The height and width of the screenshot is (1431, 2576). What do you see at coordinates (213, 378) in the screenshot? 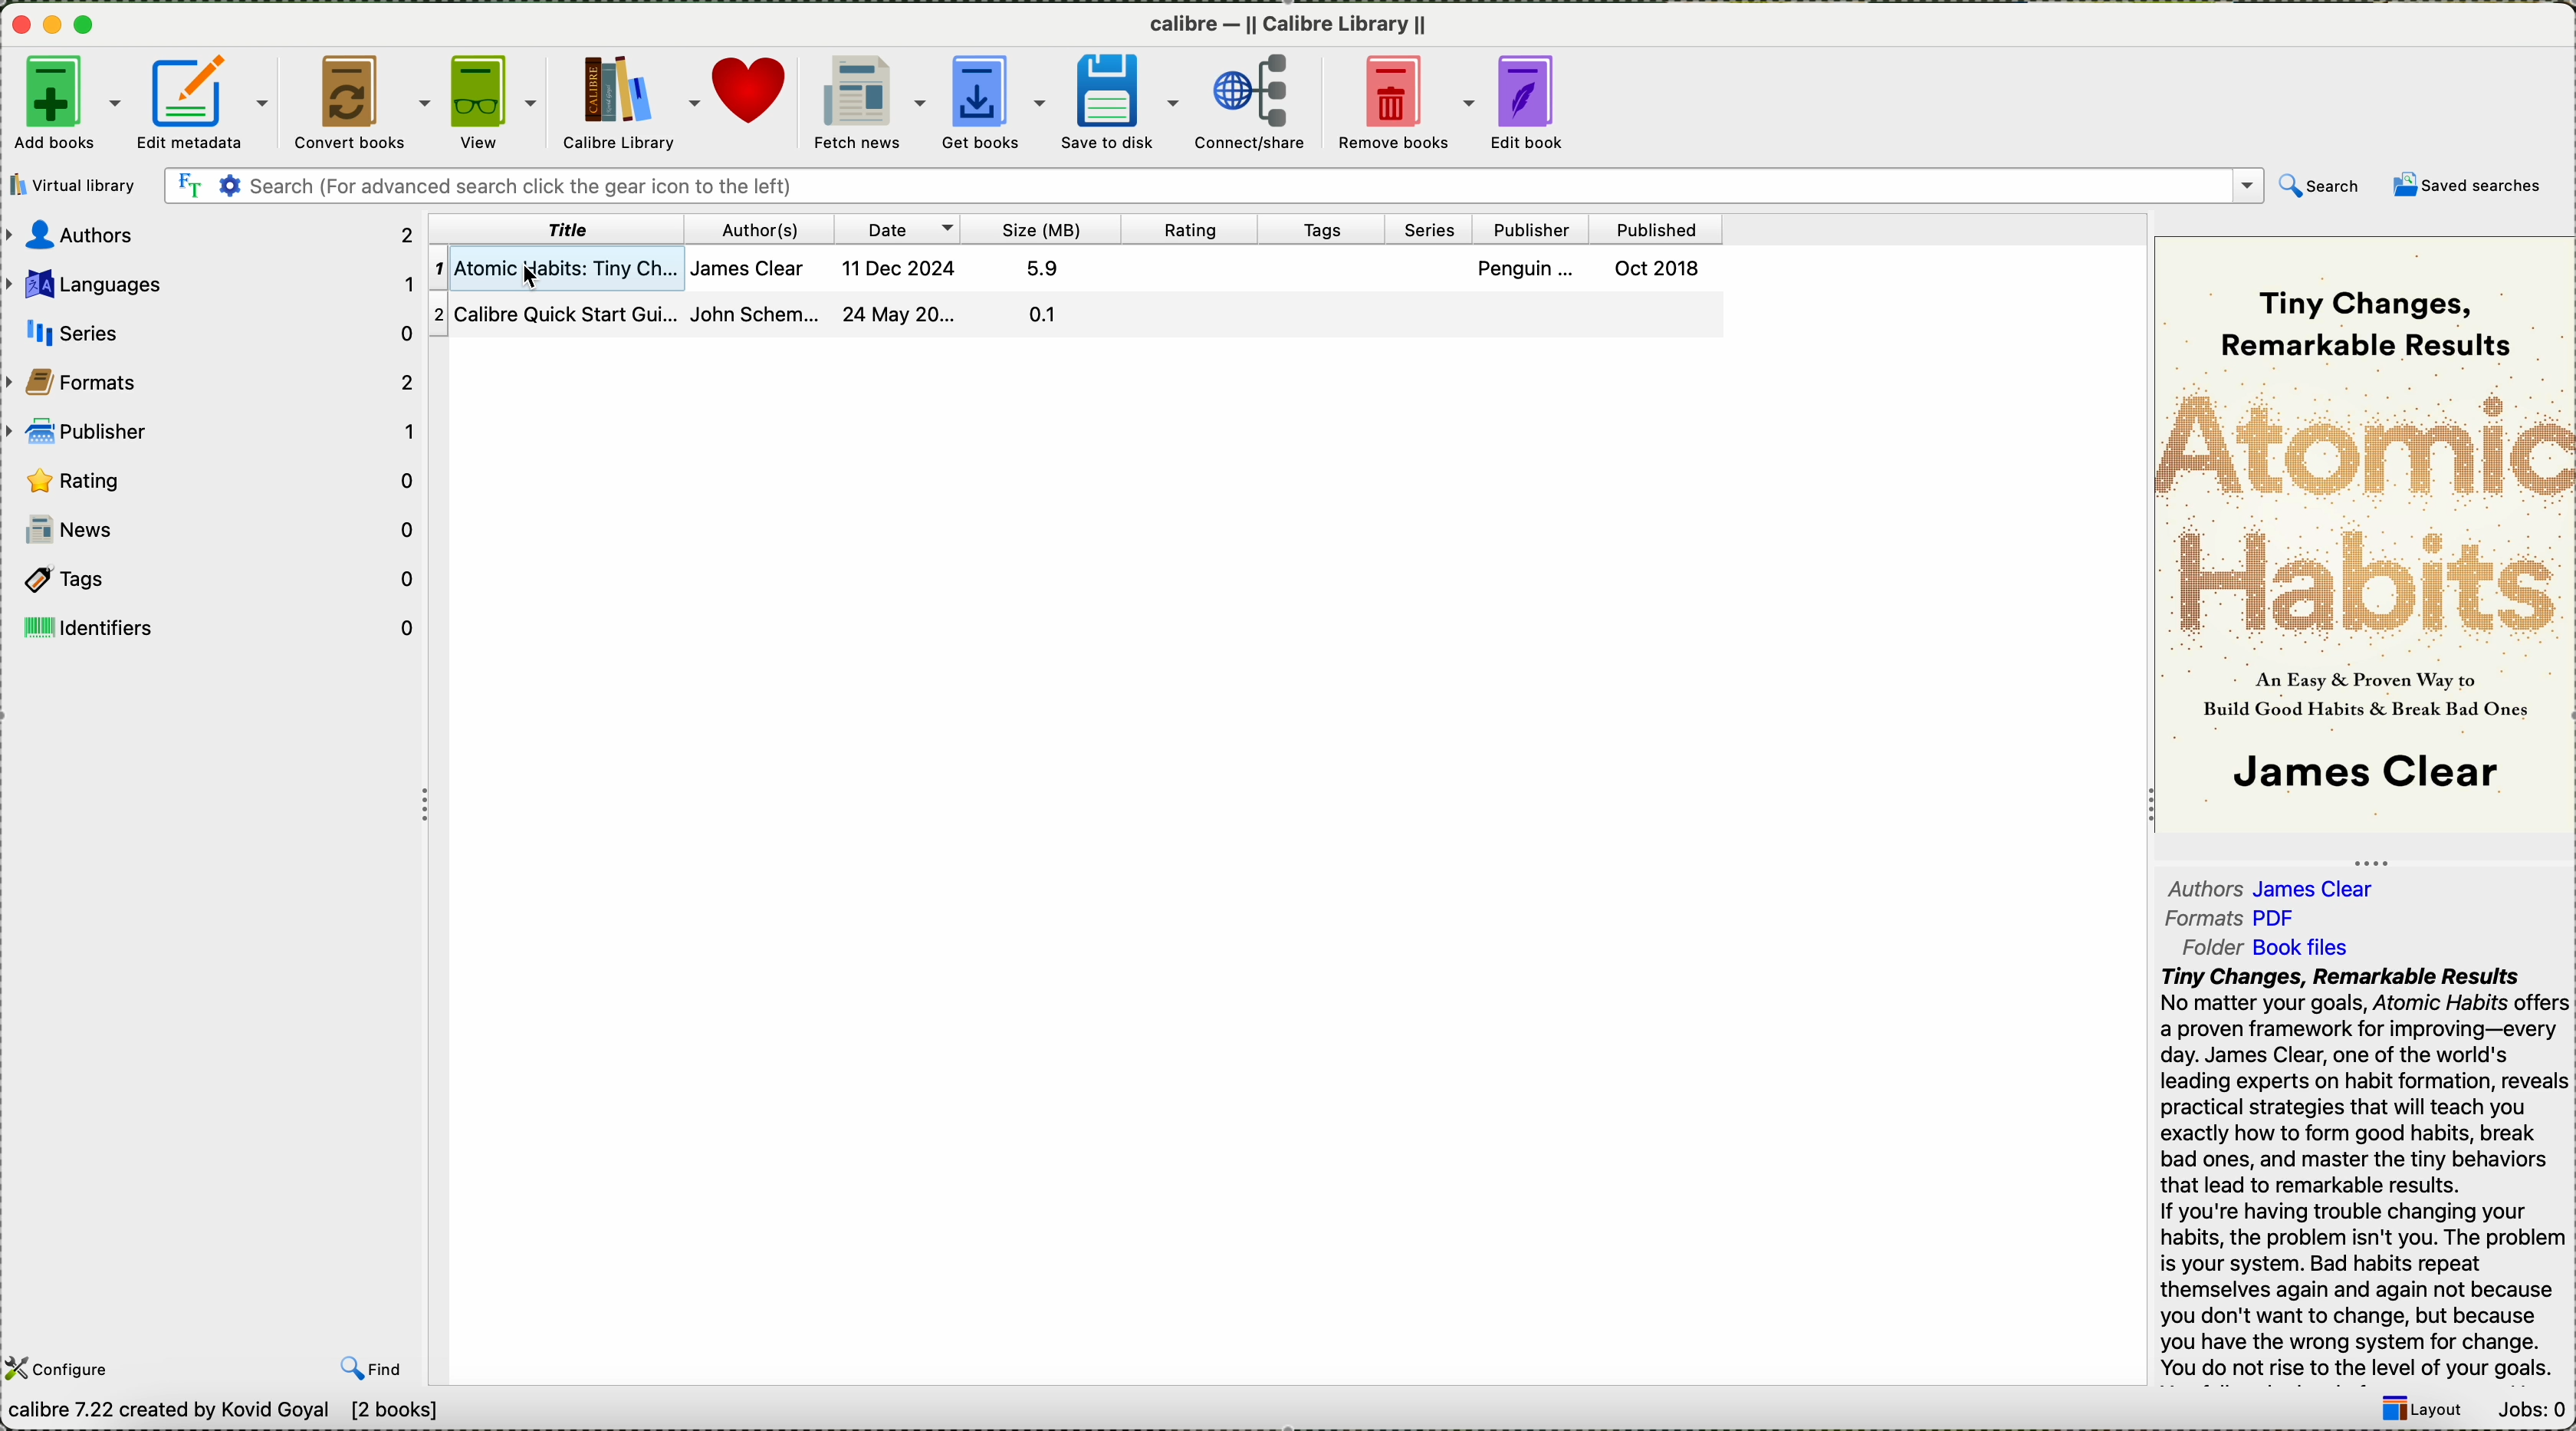
I see `formats` at bounding box center [213, 378].